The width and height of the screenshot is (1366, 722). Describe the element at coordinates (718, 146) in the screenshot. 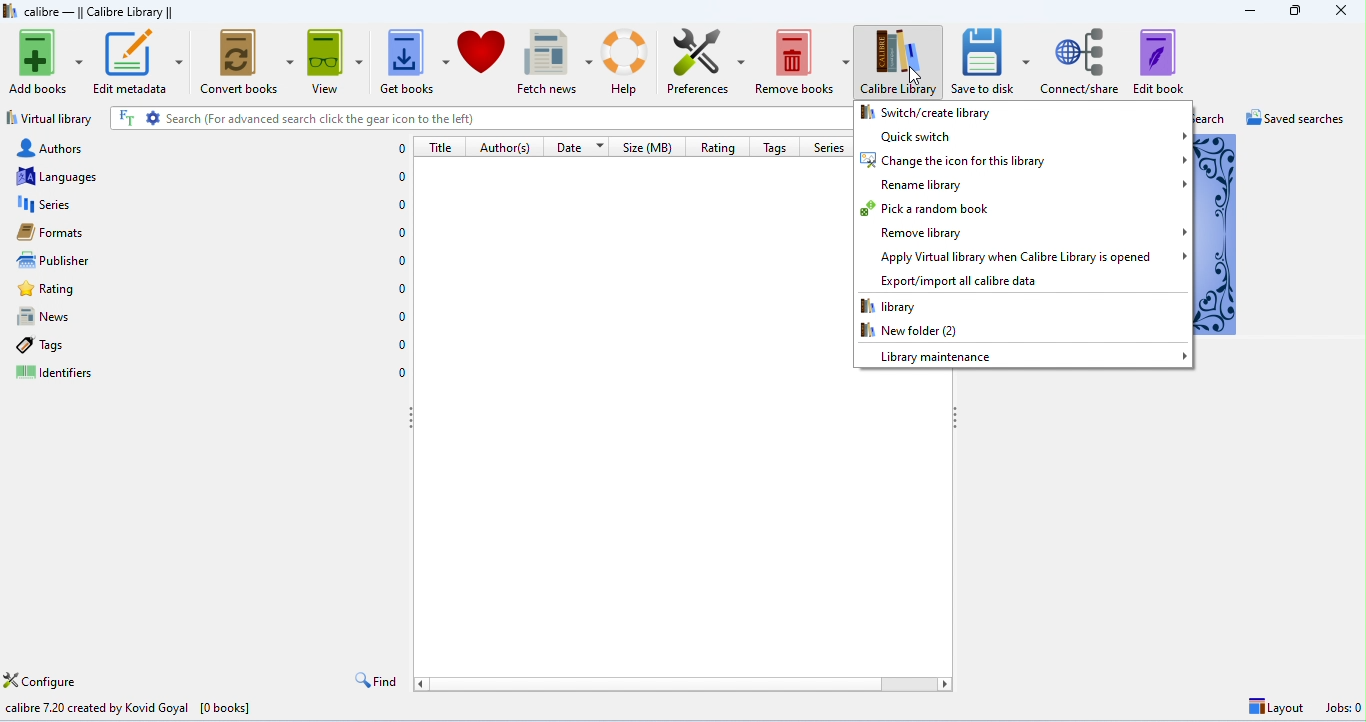

I see `rating` at that location.